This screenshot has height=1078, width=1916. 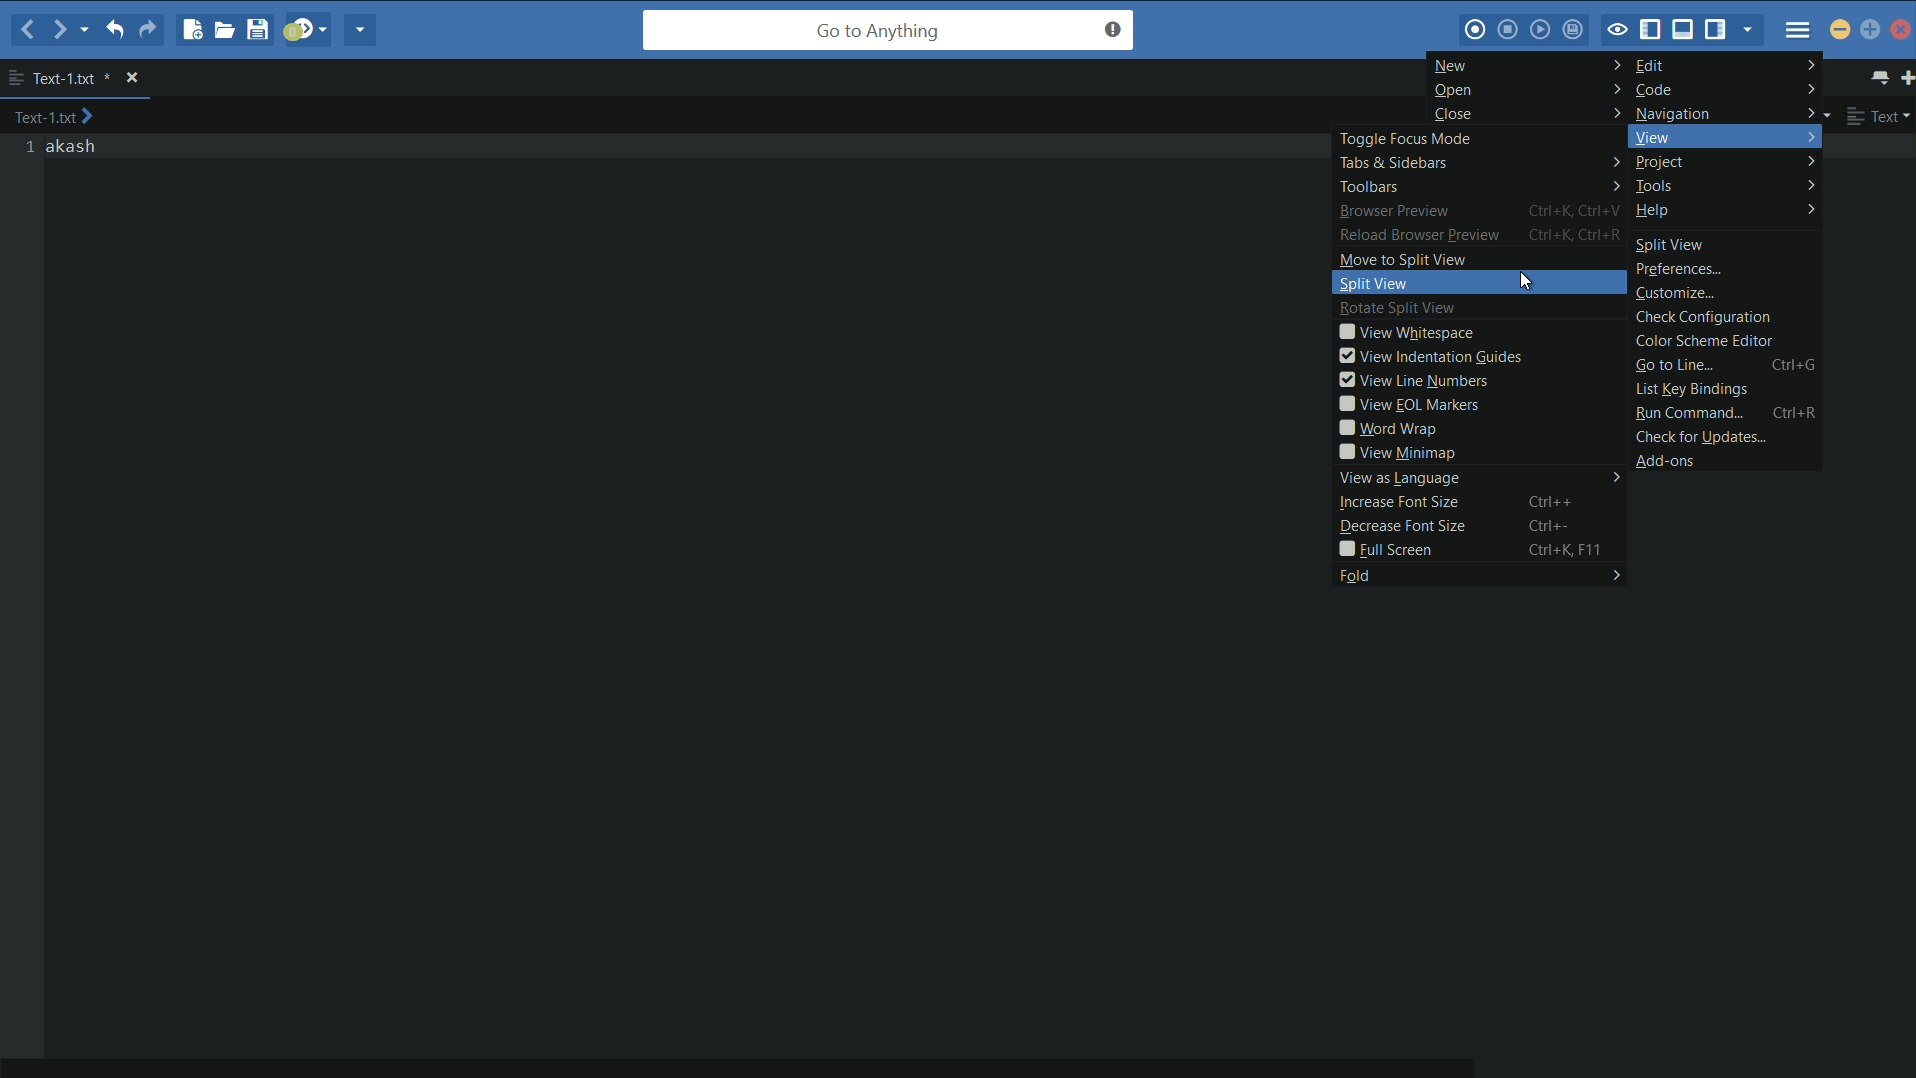 What do you see at coordinates (147, 30) in the screenshot?
I see `redo` at bounding box center [147, 30].